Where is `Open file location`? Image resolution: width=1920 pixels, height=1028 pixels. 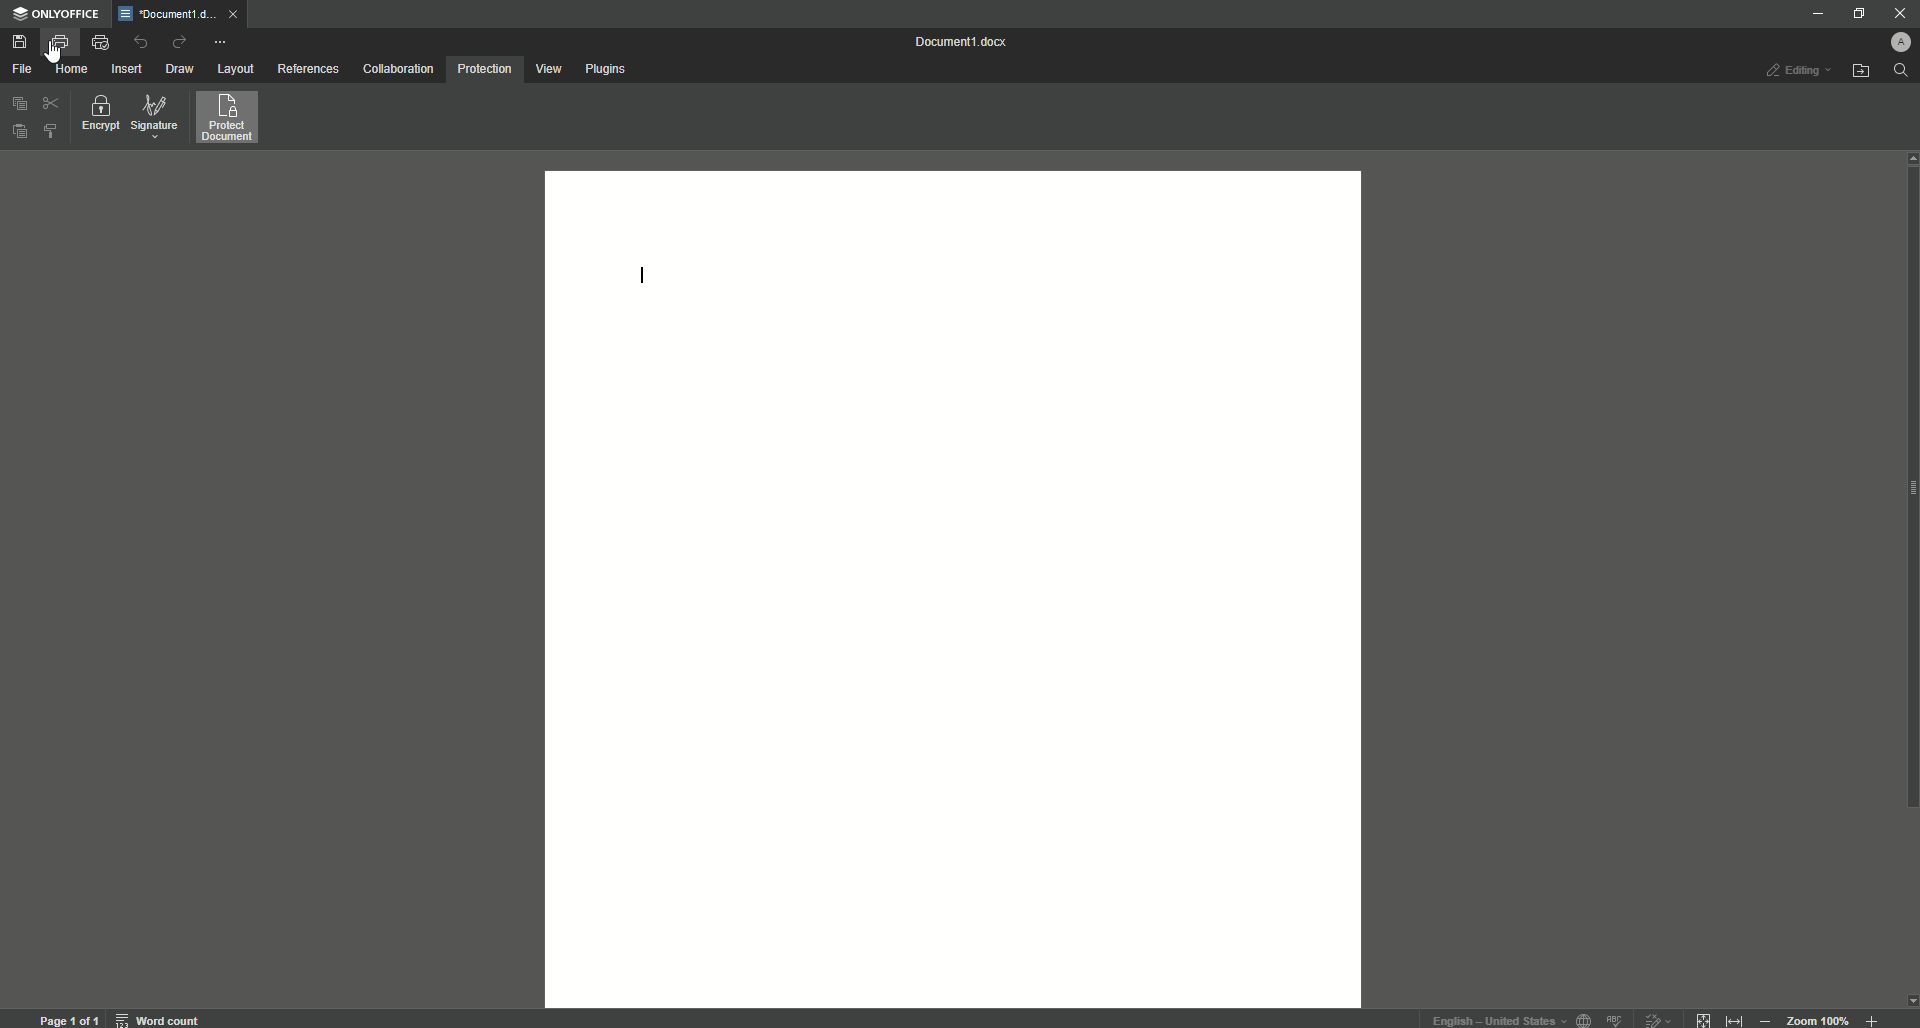 Open file location is located at coordinates (1863, 71).